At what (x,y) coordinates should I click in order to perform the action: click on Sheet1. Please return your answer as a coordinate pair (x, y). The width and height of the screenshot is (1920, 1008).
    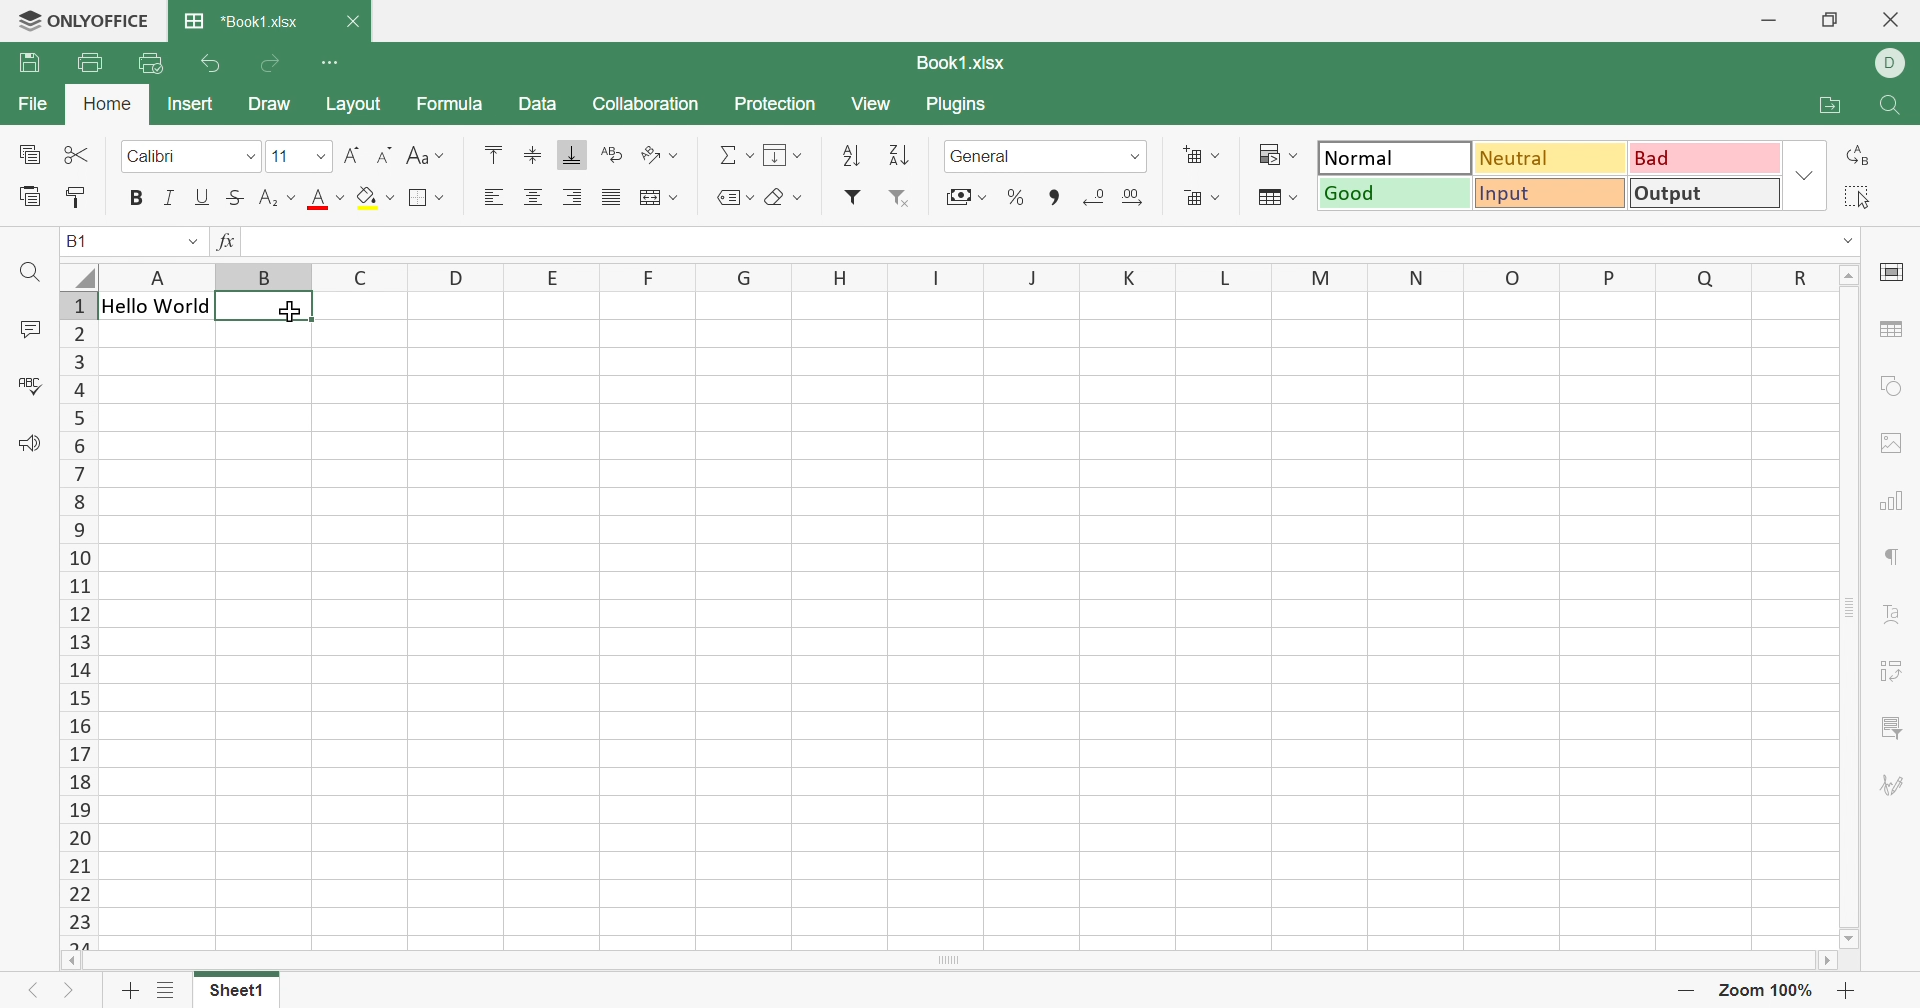
    Looking at the image, I should click on (234, 995).